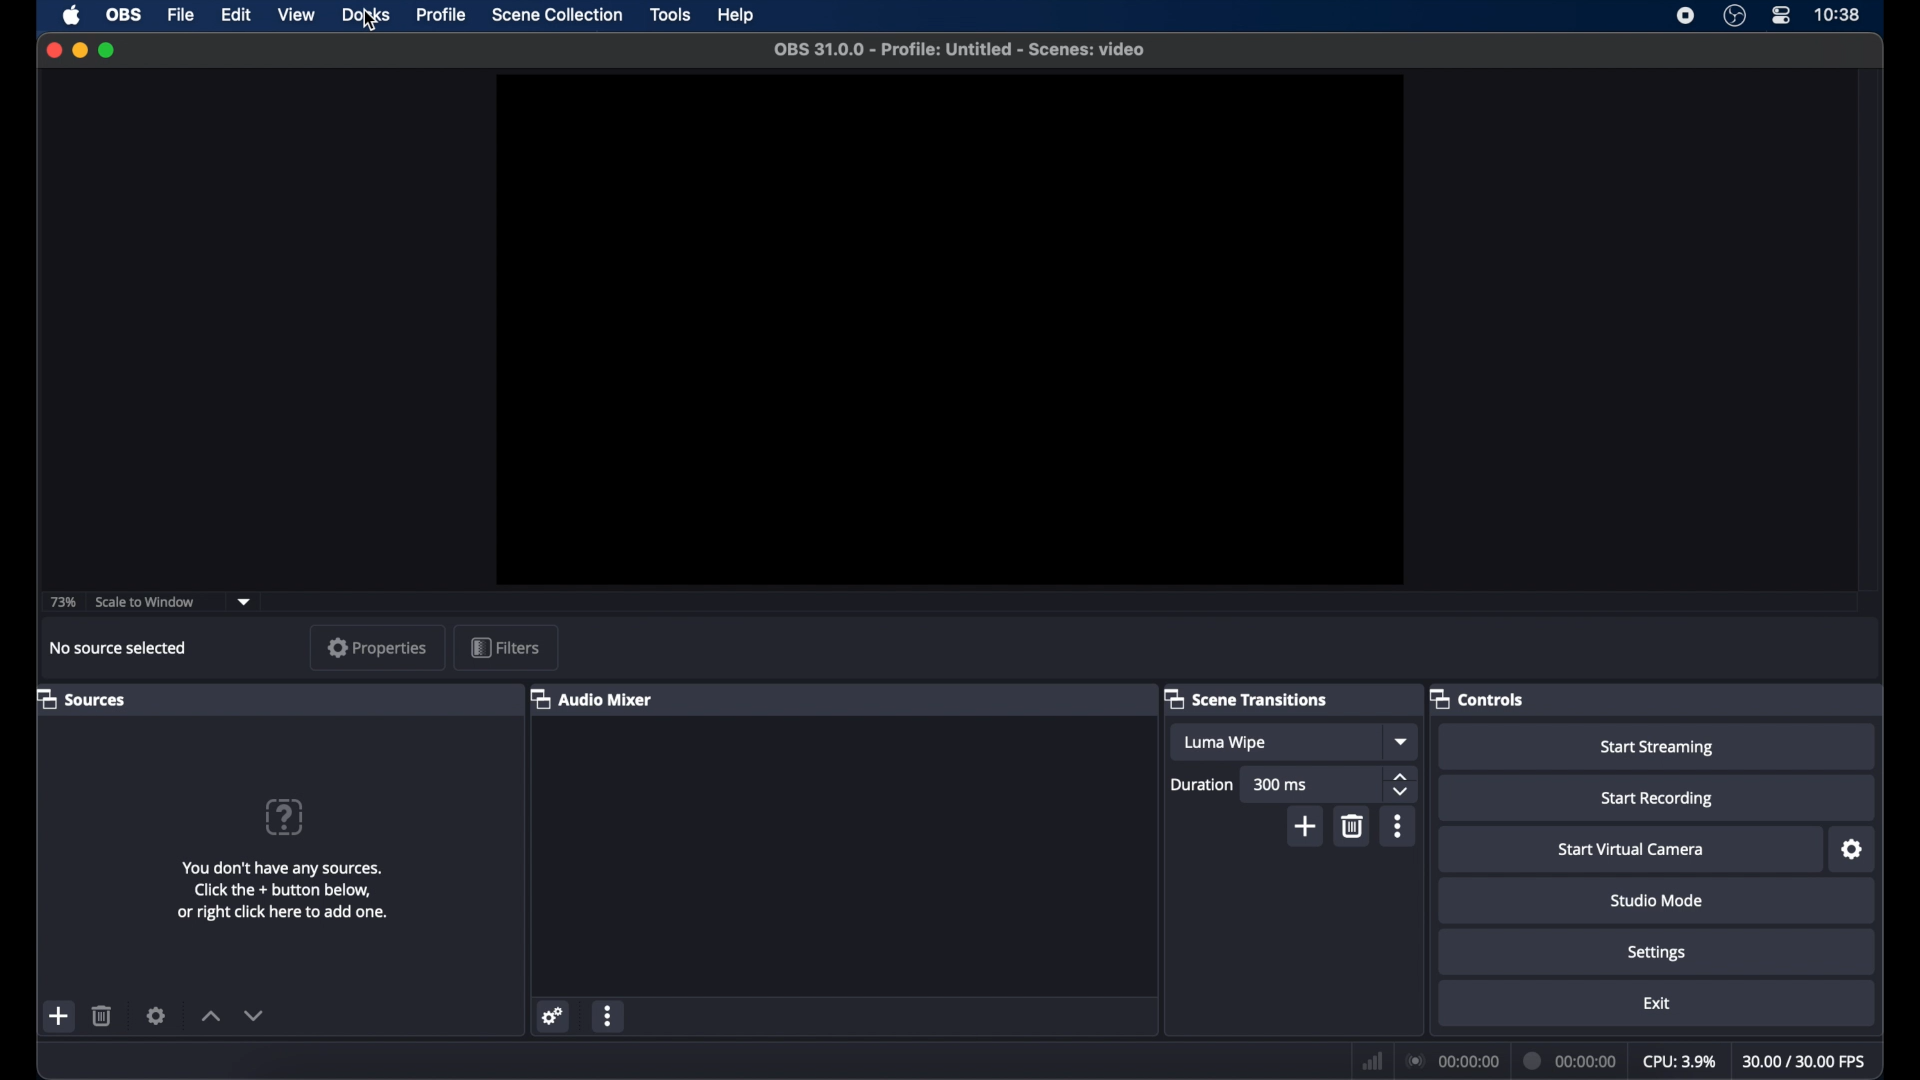 This screenshot has height=1080, width=1920. I want to click on scene transitions, so click(1247, 698).